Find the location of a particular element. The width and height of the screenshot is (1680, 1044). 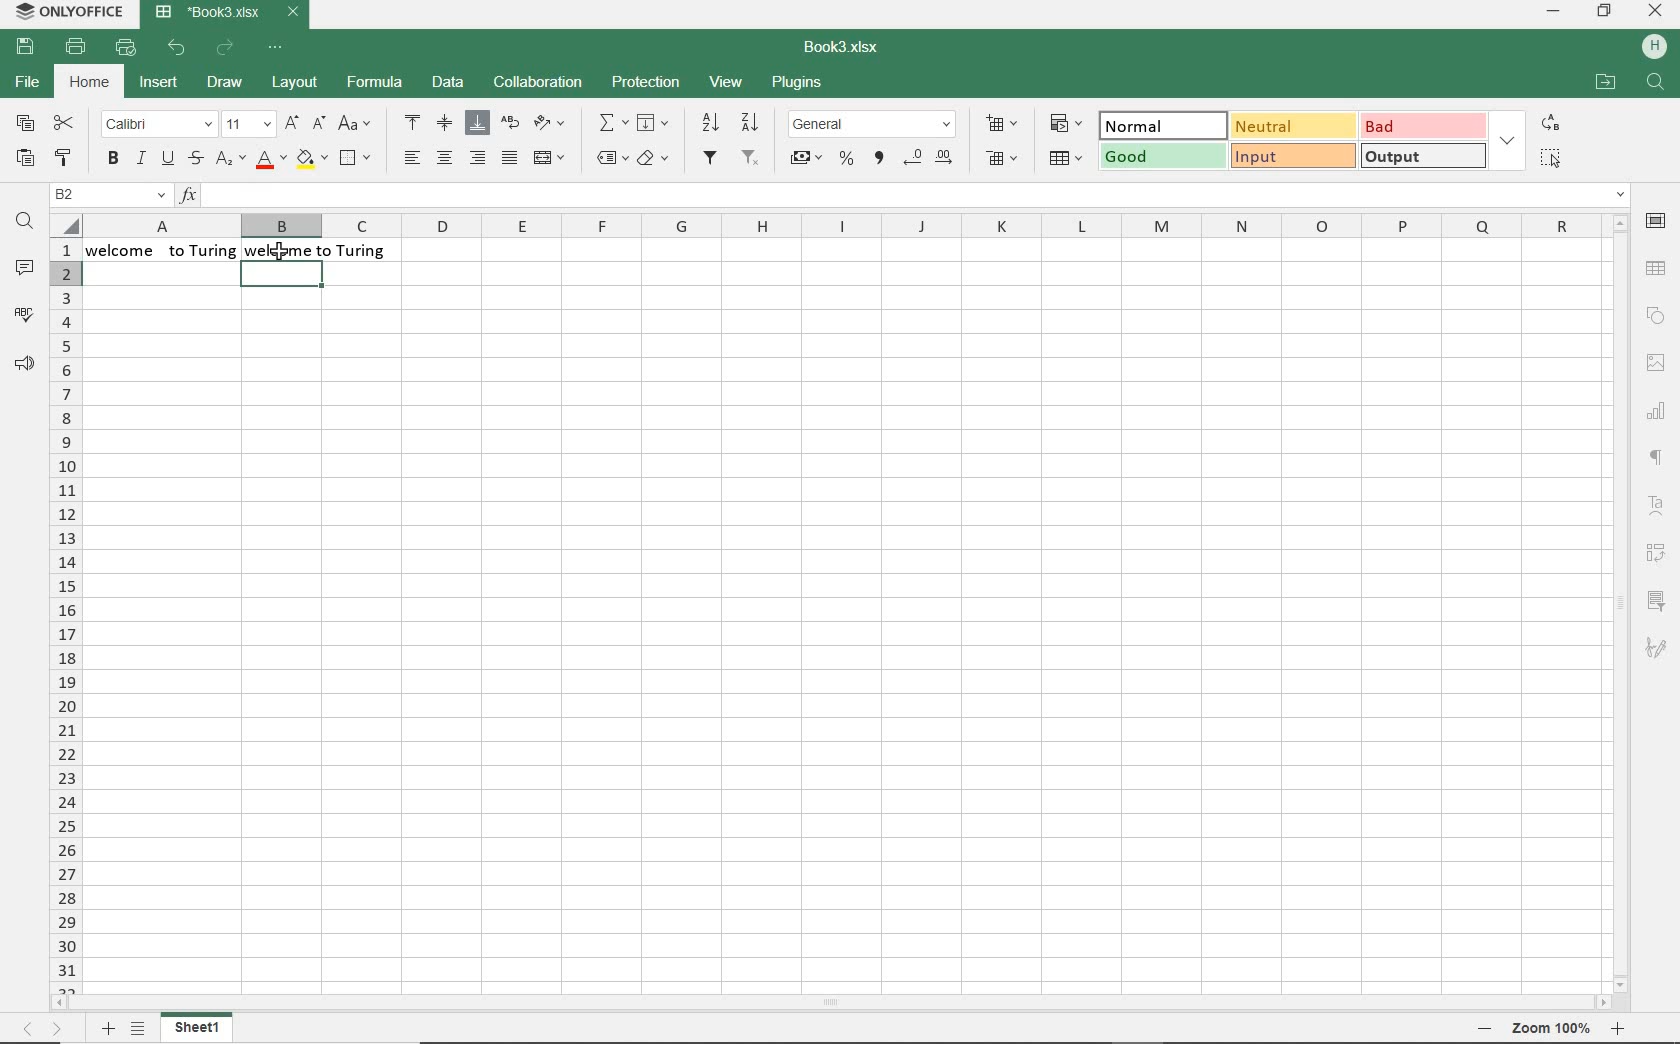

wrap text is located at coordinates (508, 122).